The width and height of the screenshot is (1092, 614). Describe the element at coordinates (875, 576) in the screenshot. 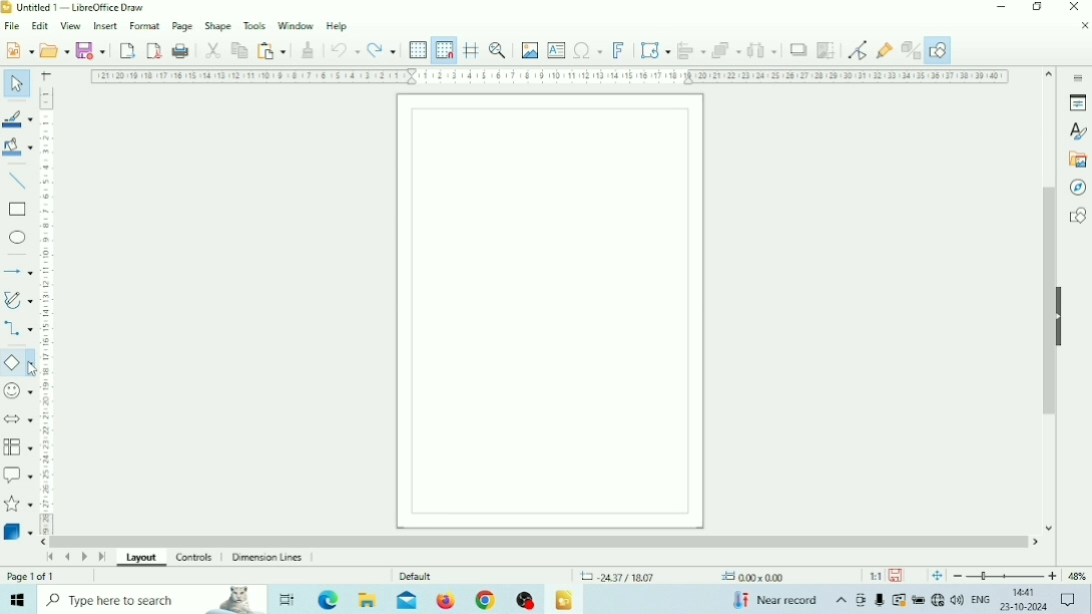

I see `Scaling factor` at that location.